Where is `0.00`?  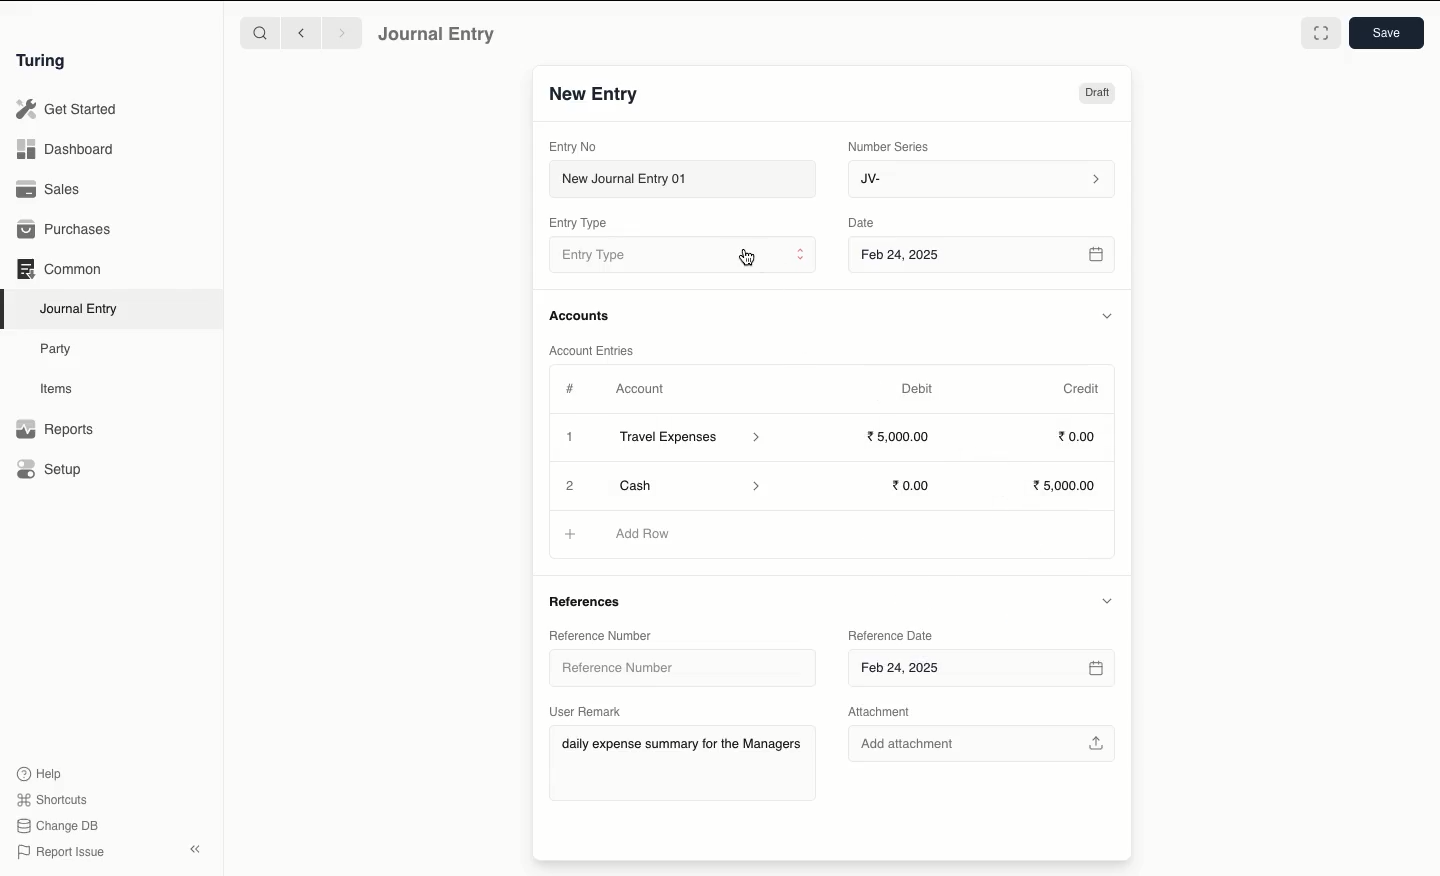
0.00 is located at coordinates (1078, 435).